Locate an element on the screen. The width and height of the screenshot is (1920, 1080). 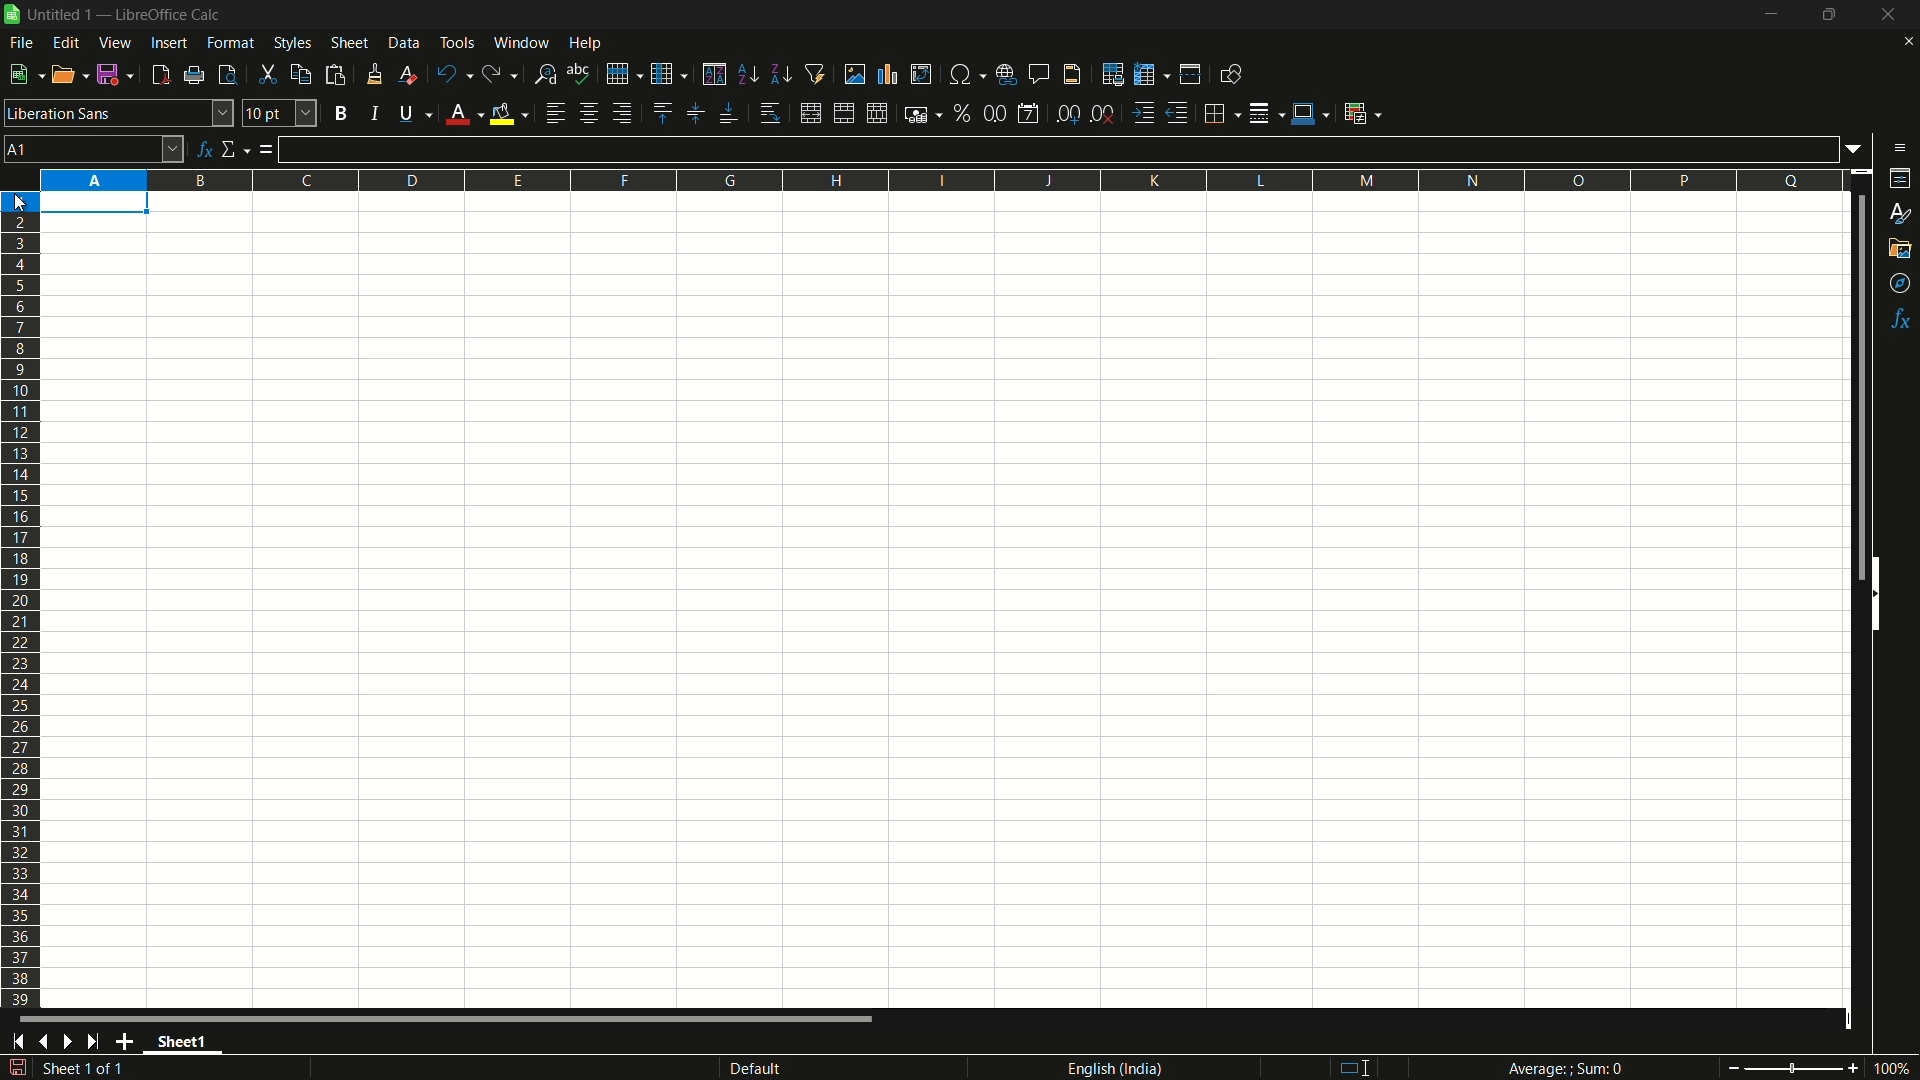
sidebar settings is located at coordinates (1899, 148).